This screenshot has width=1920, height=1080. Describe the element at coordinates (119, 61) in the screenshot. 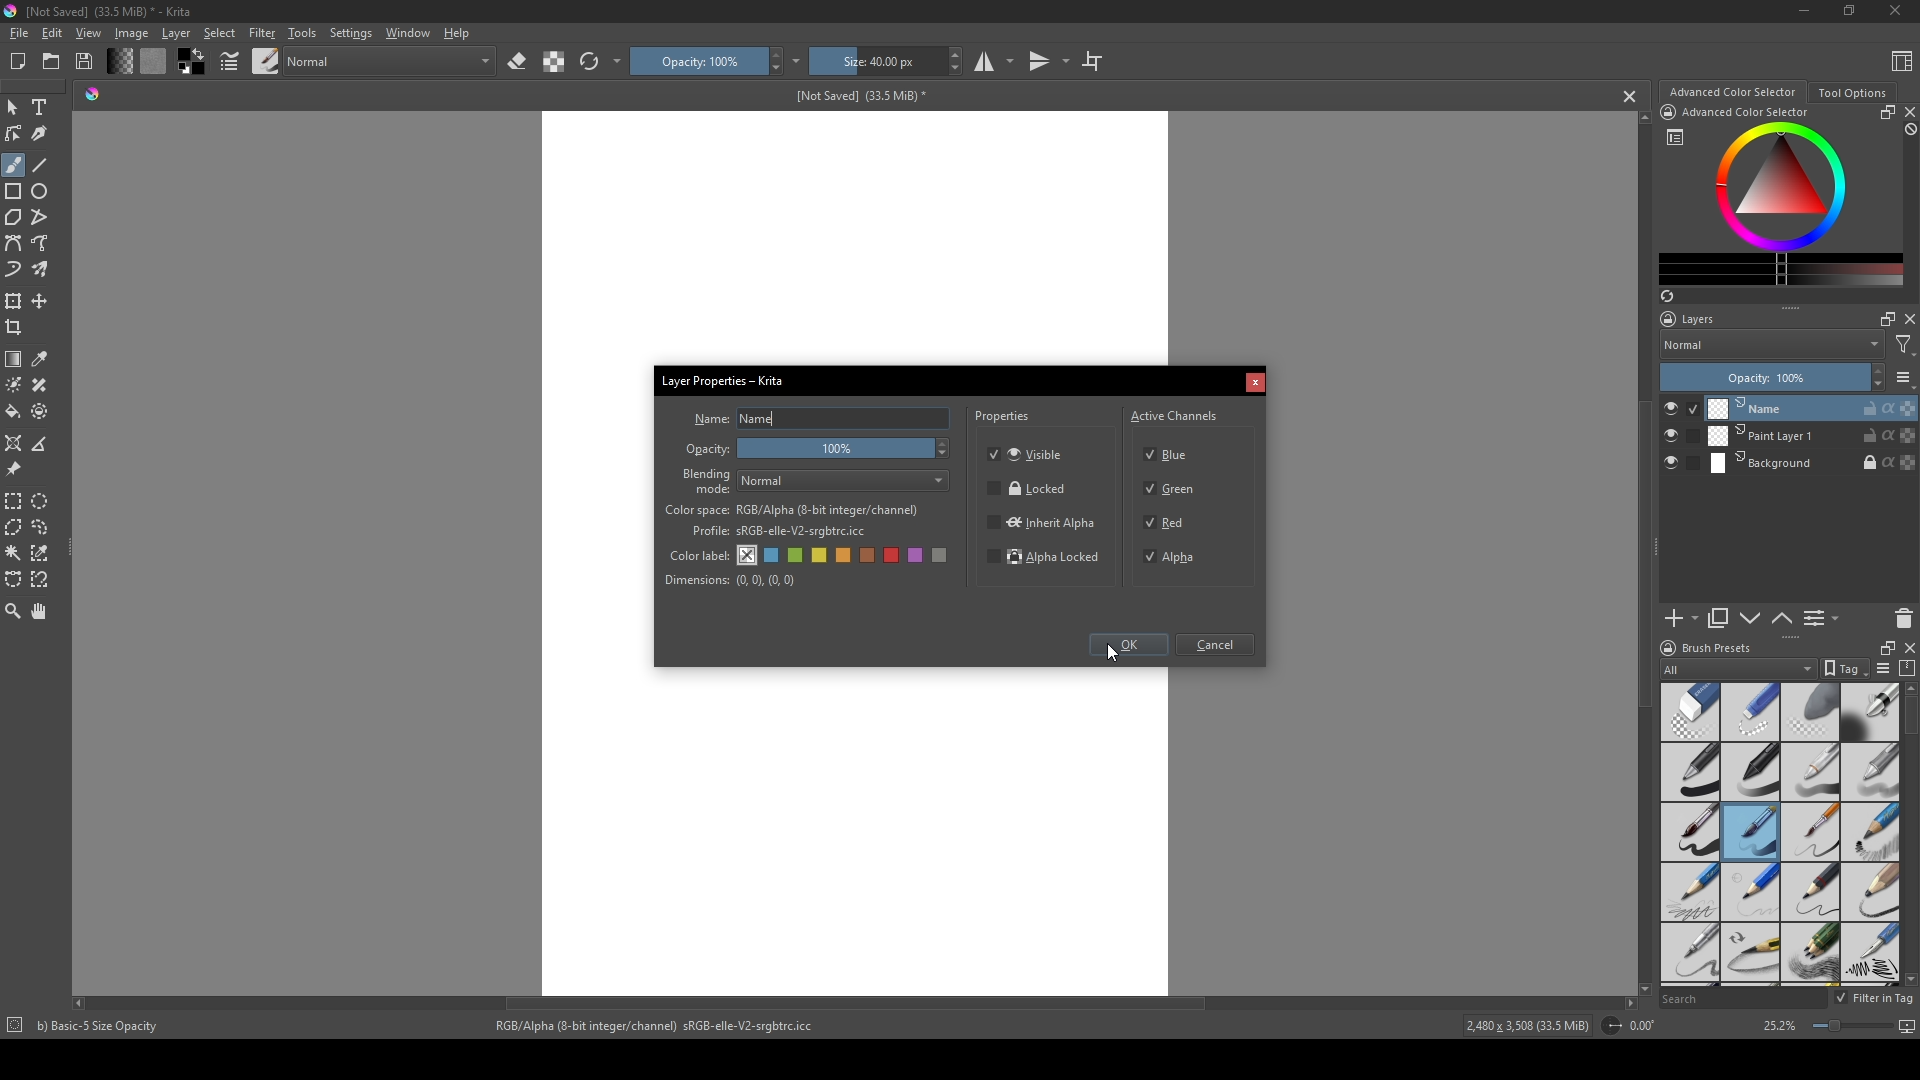

I see `change shade` at that location.